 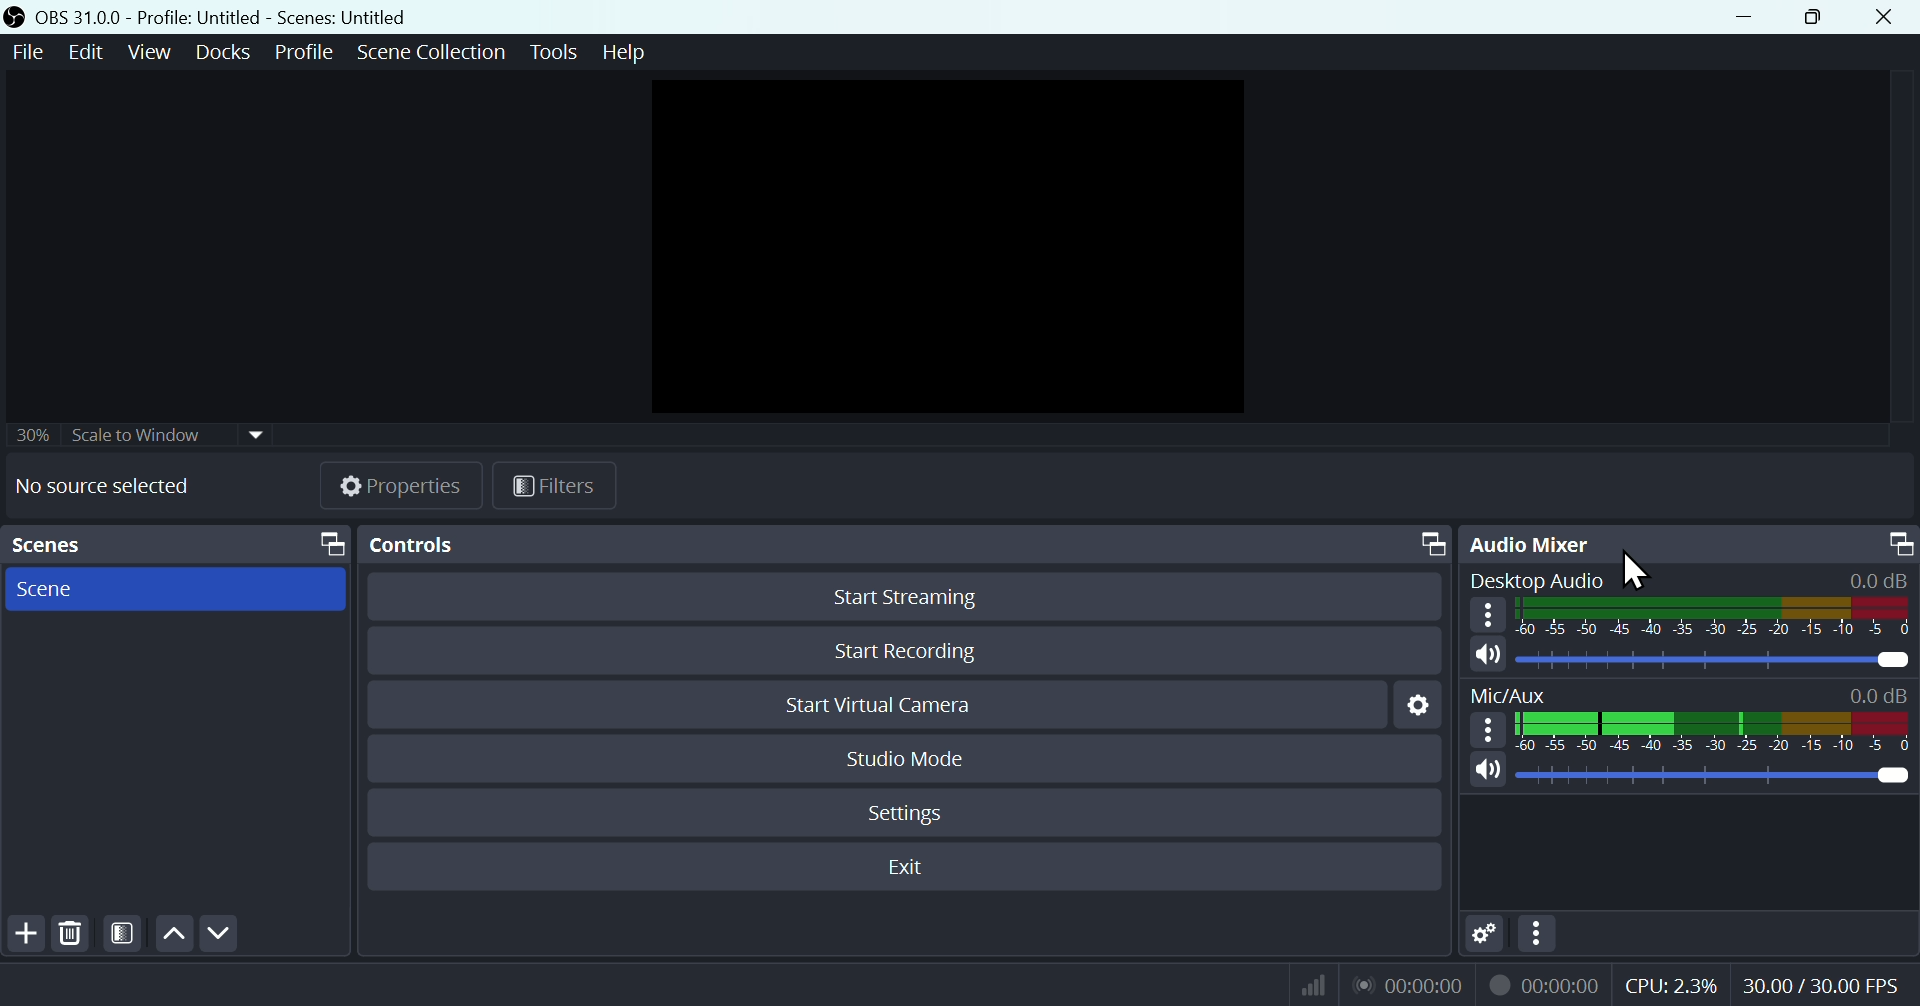 I want to click on Scene collection, so click(x=436, y=49).